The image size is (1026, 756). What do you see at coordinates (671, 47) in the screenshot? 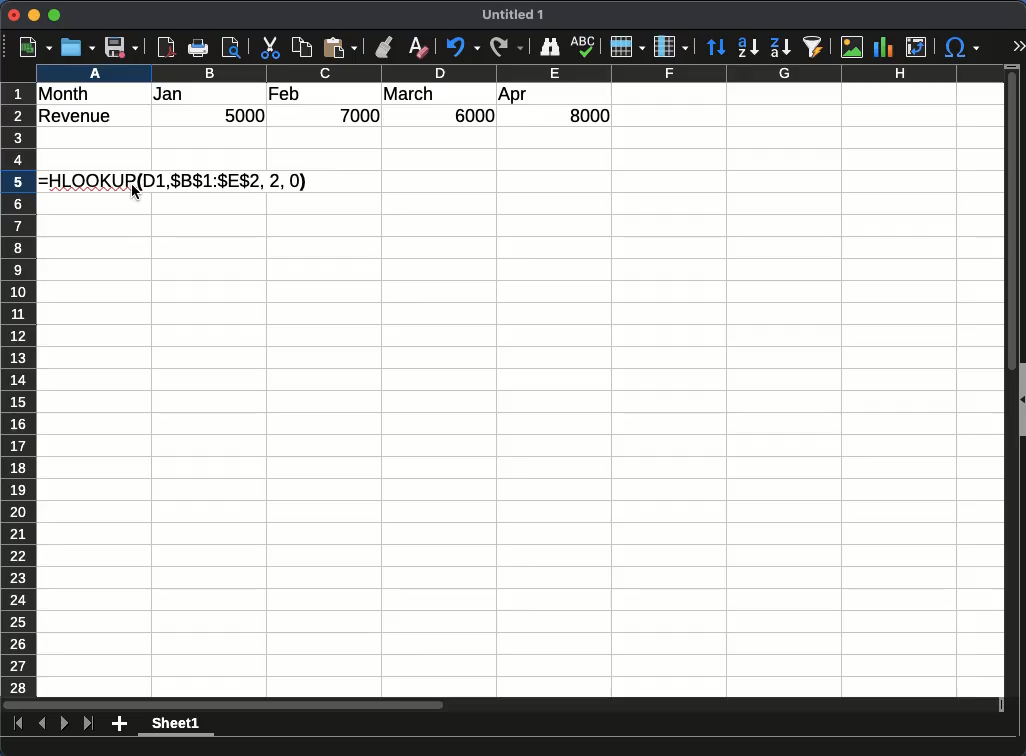
I see `column ` at bounding box center [671, 47].